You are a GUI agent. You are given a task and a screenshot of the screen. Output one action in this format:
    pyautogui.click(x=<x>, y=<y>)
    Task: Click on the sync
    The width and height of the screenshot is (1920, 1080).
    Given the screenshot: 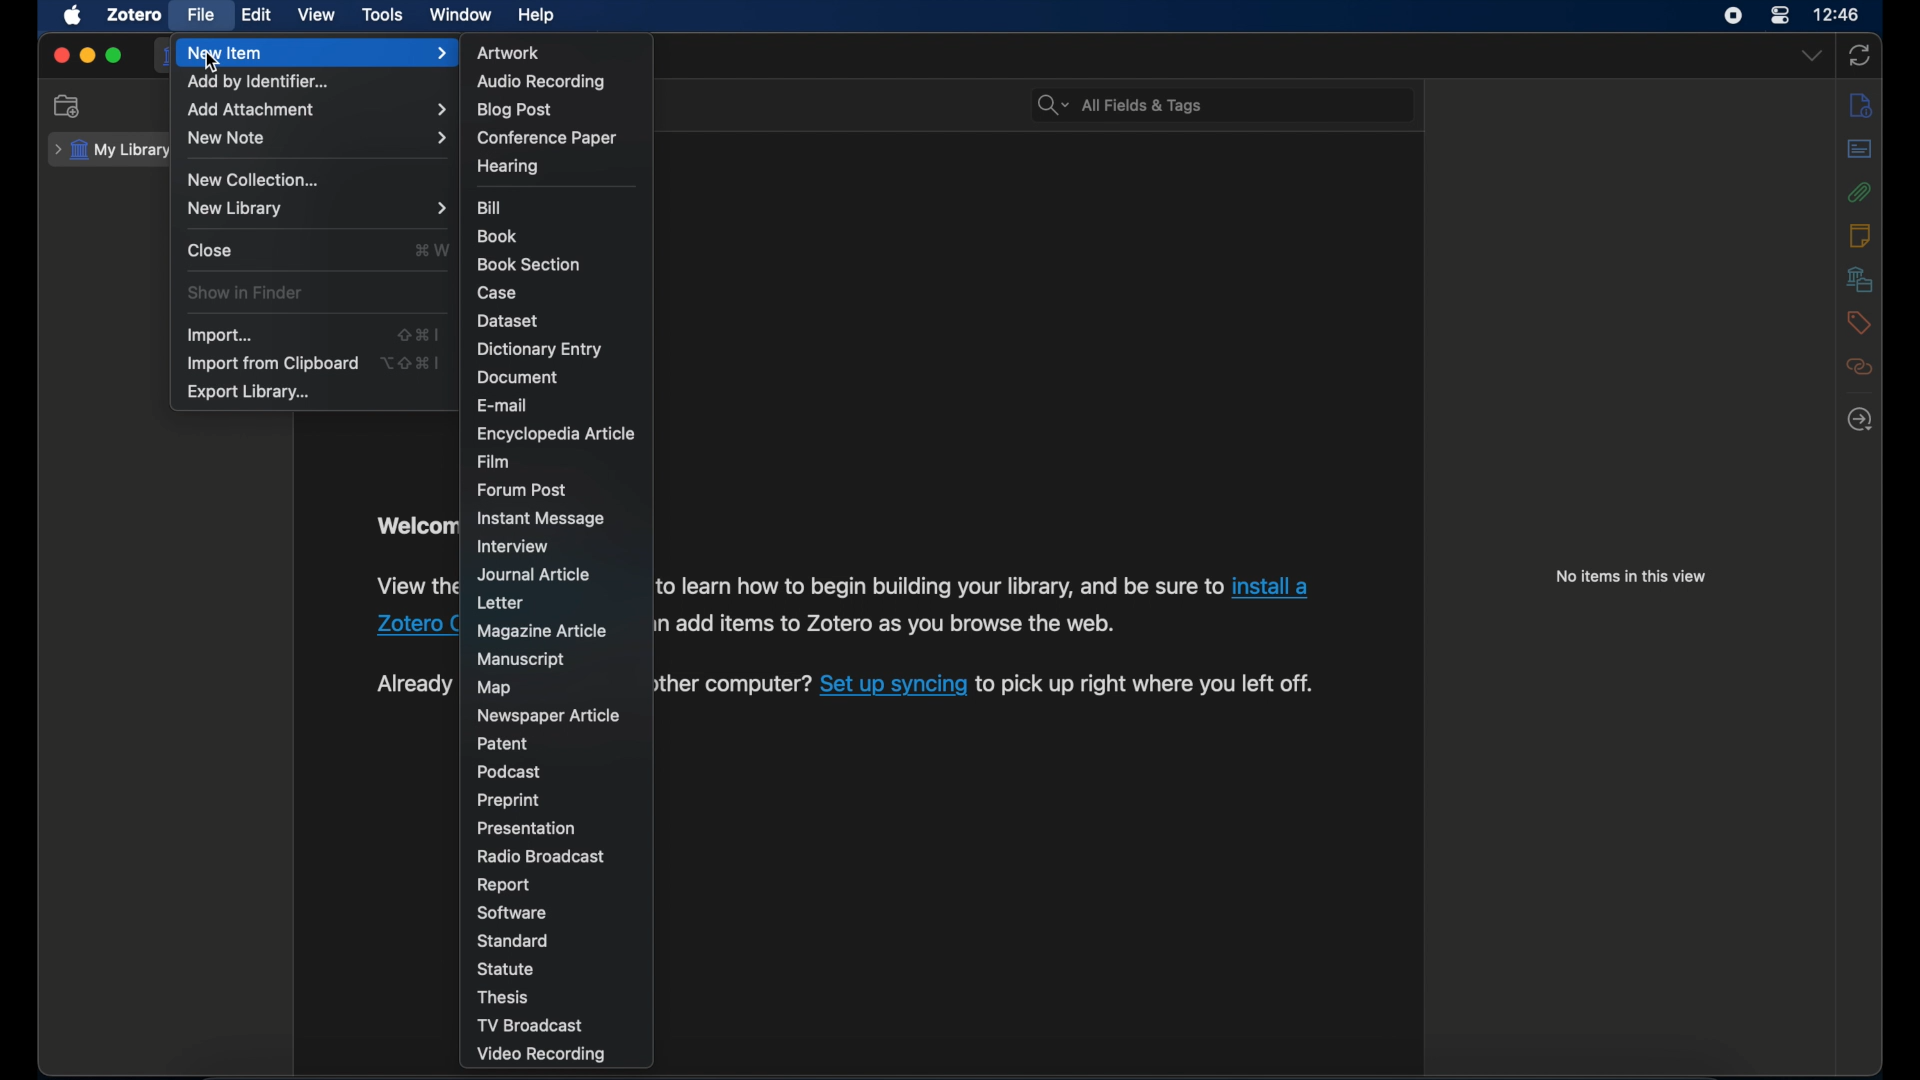 What is the action you would take?
    pyautogui.click(x=1859, y=56)
    